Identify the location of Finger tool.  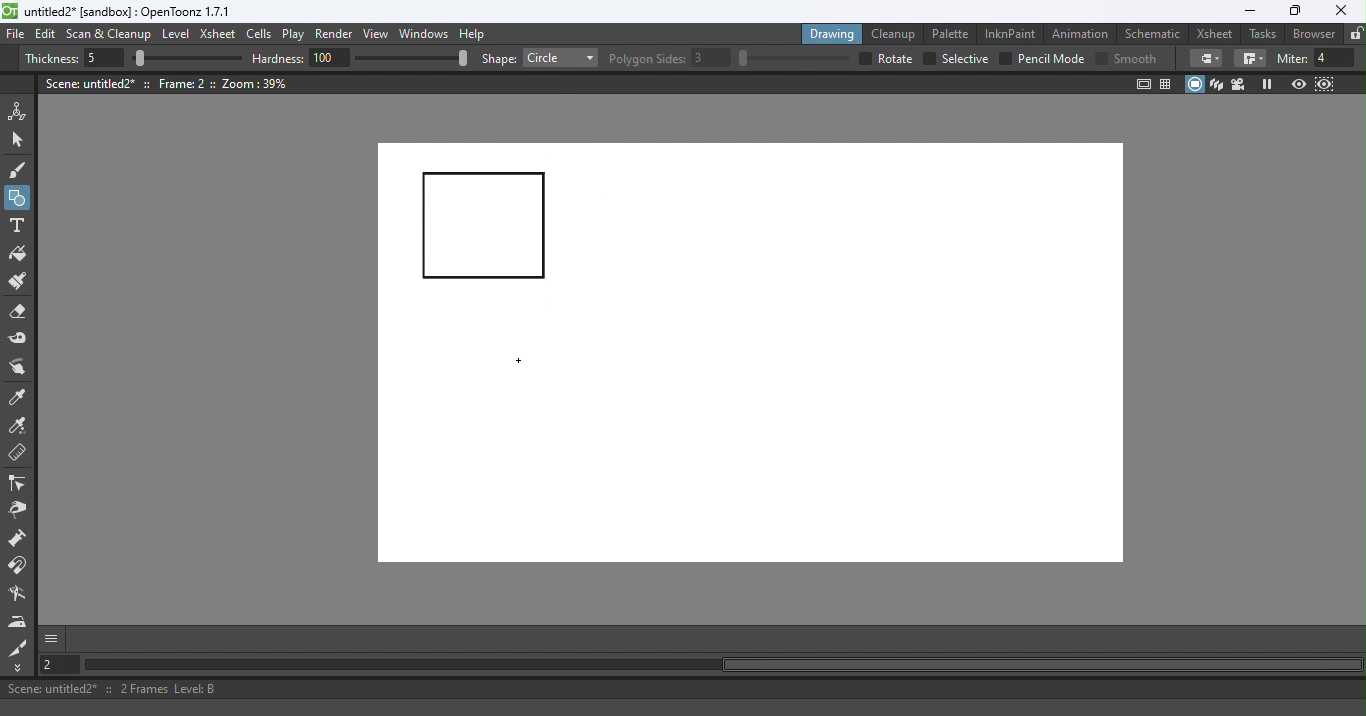
(18, 369).